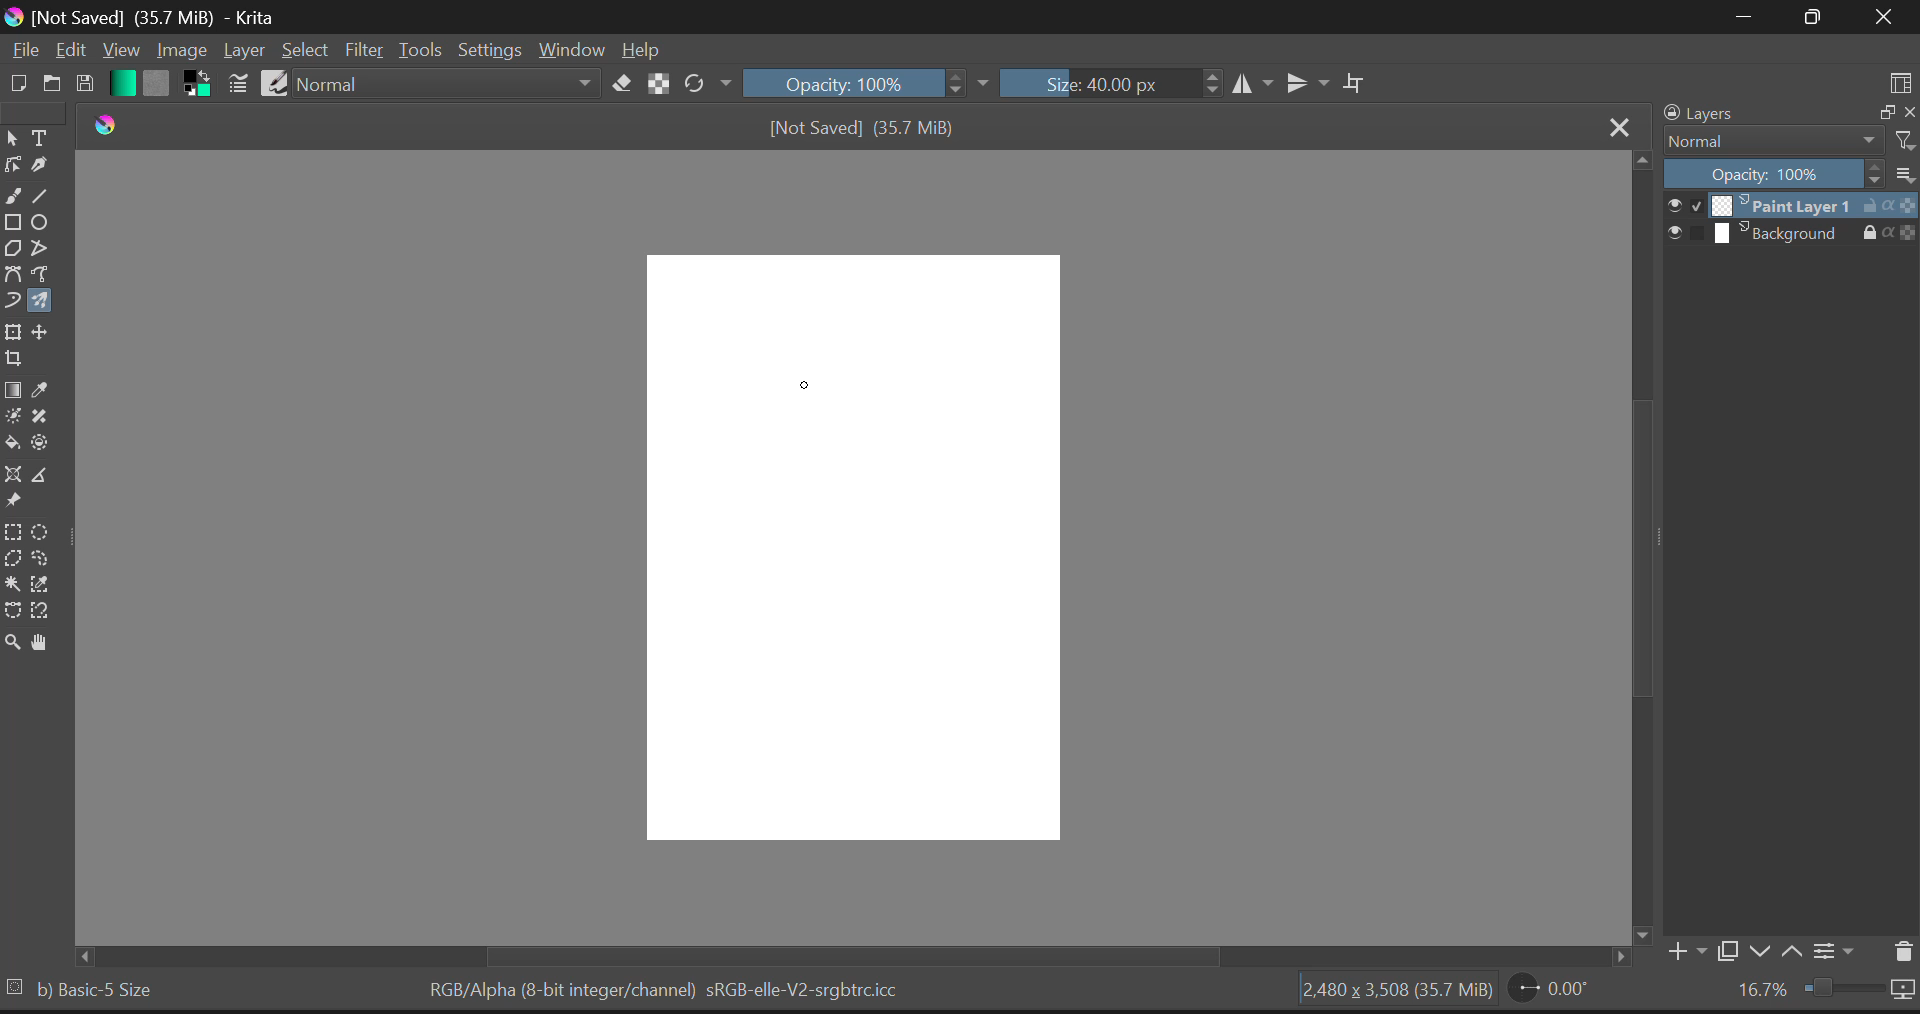 Image resolution: width=1920 pixels, height=1014 pixels. I want to click on Save, so click(84, 85).